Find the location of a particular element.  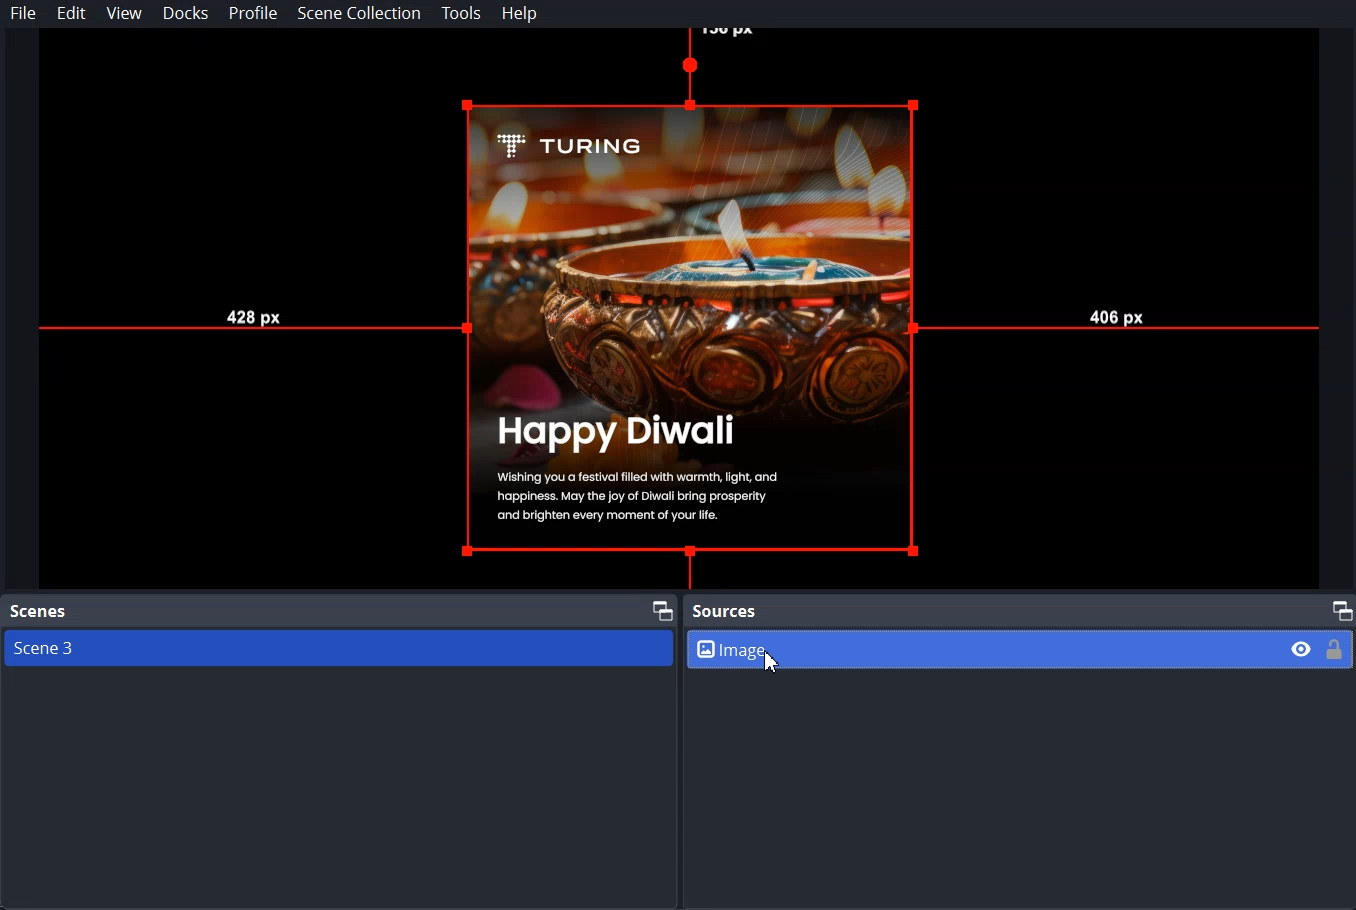

Maximize is located at coordinates (662, 608).